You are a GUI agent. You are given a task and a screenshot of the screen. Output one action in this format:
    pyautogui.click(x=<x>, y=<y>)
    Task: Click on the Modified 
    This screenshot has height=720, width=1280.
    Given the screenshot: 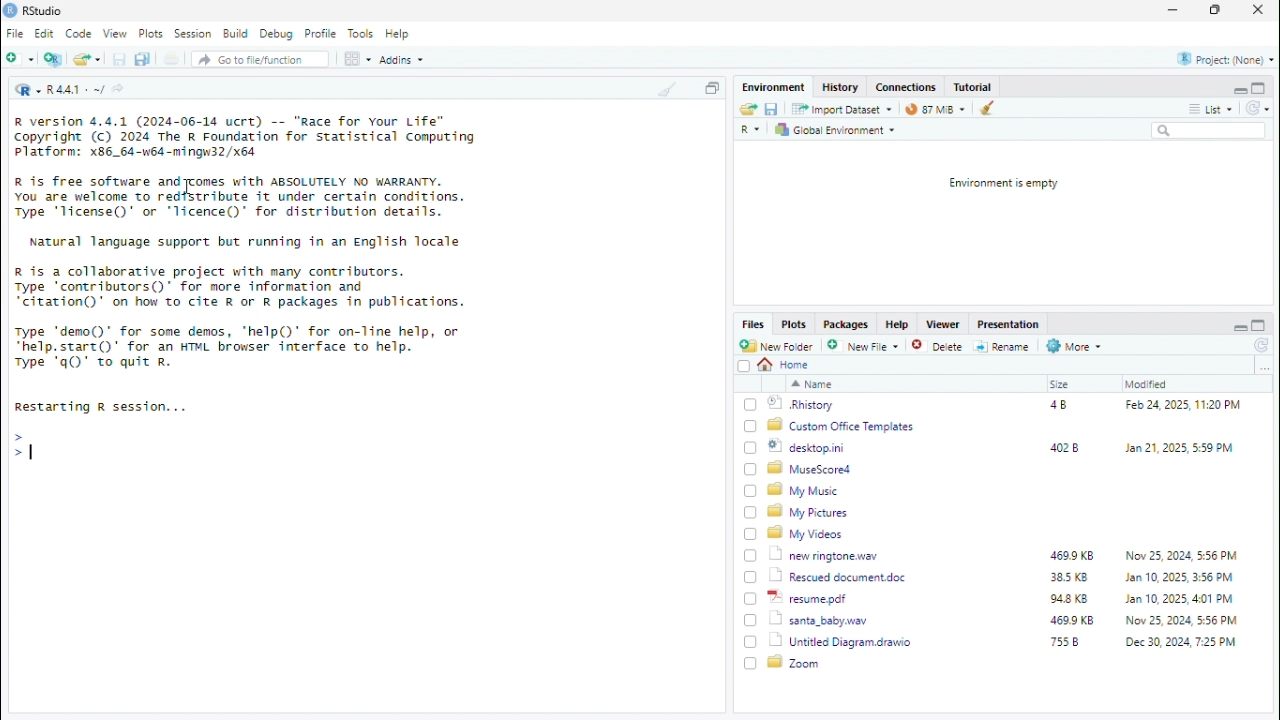 What is the action you would take?
    pyautogui.click(x=1147, y=384)
    